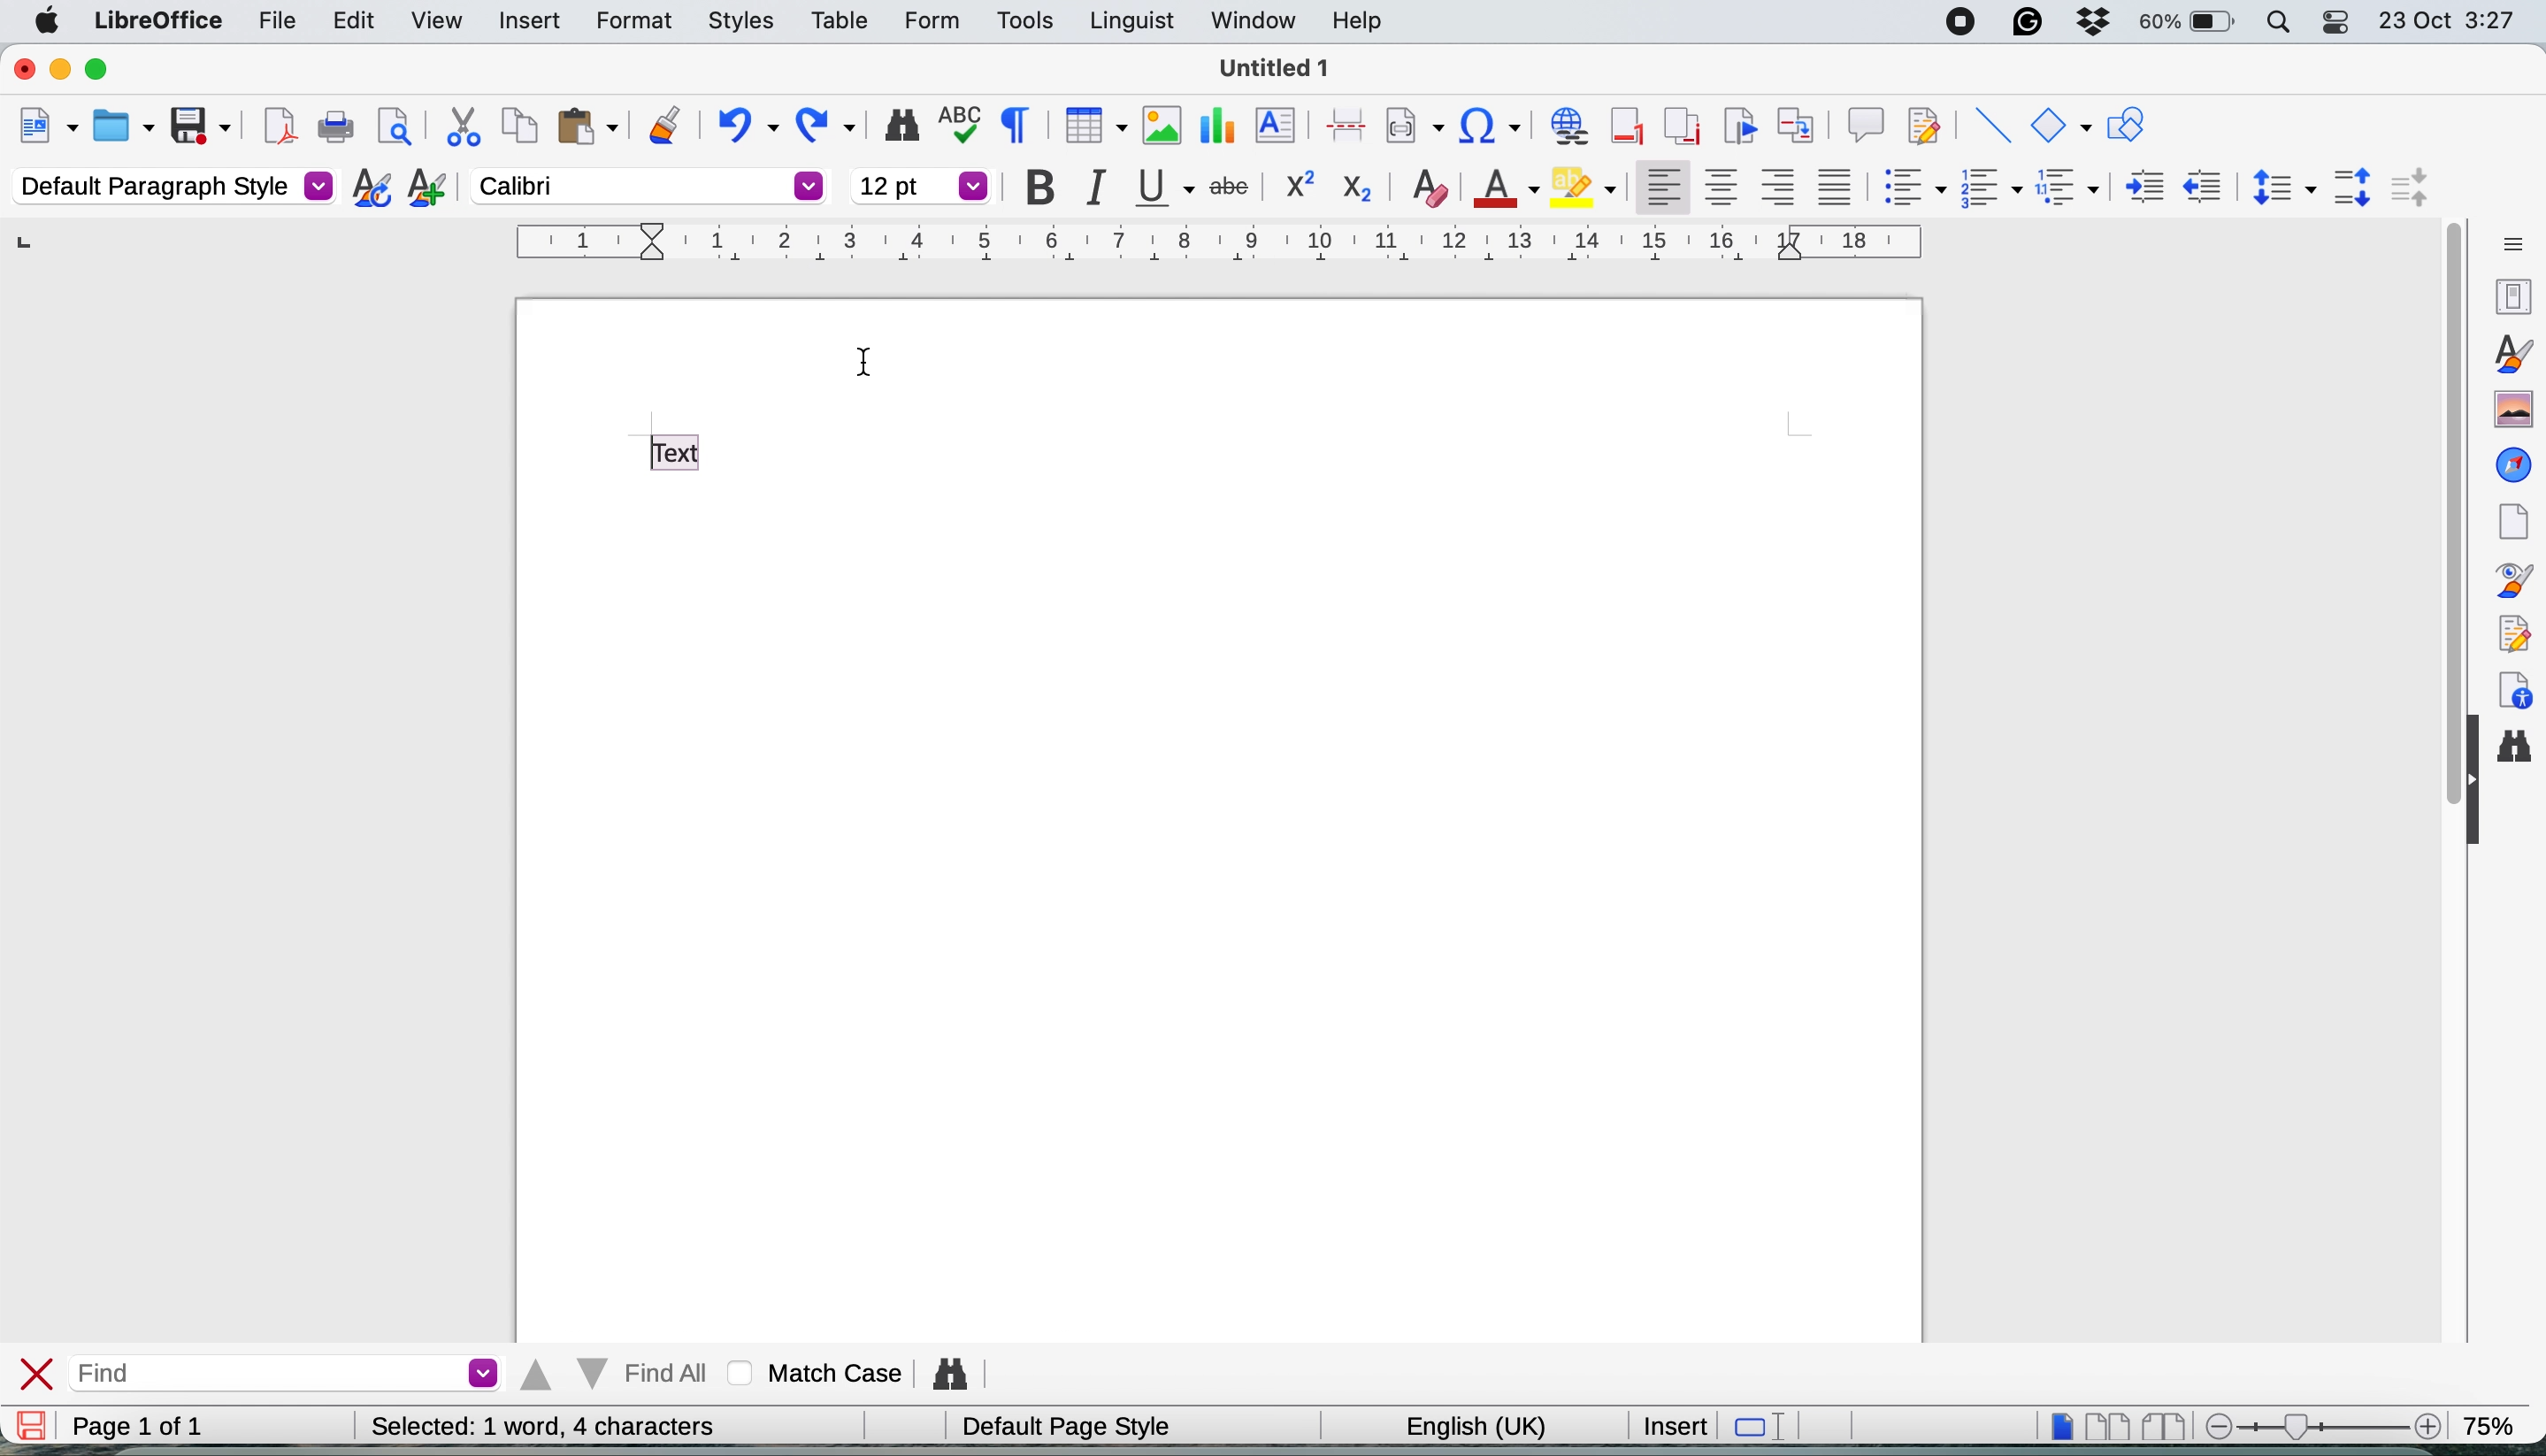 This screenshot has width=2546, height=1456. Describe the element at coordinates (1032, 184) in the screenshot. I see `bold` at that location.